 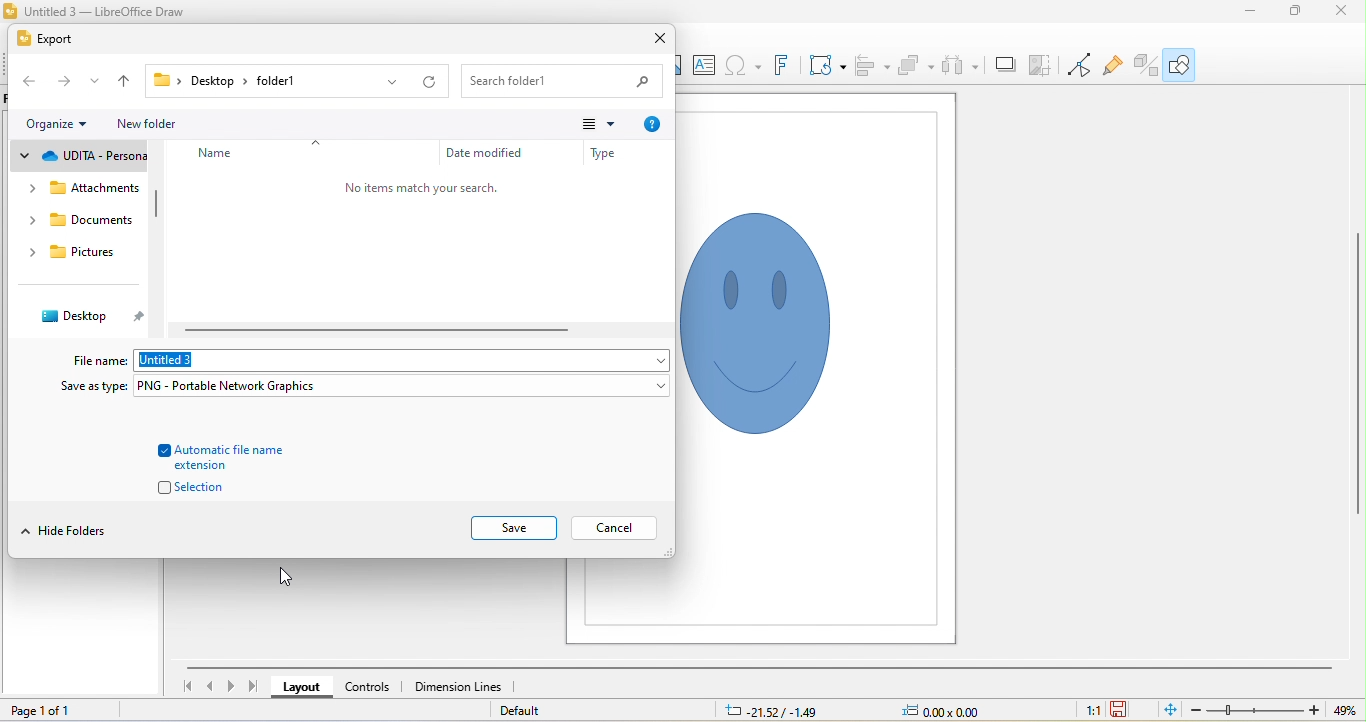 I want to click on shadow, so click(x=1003, y=63).